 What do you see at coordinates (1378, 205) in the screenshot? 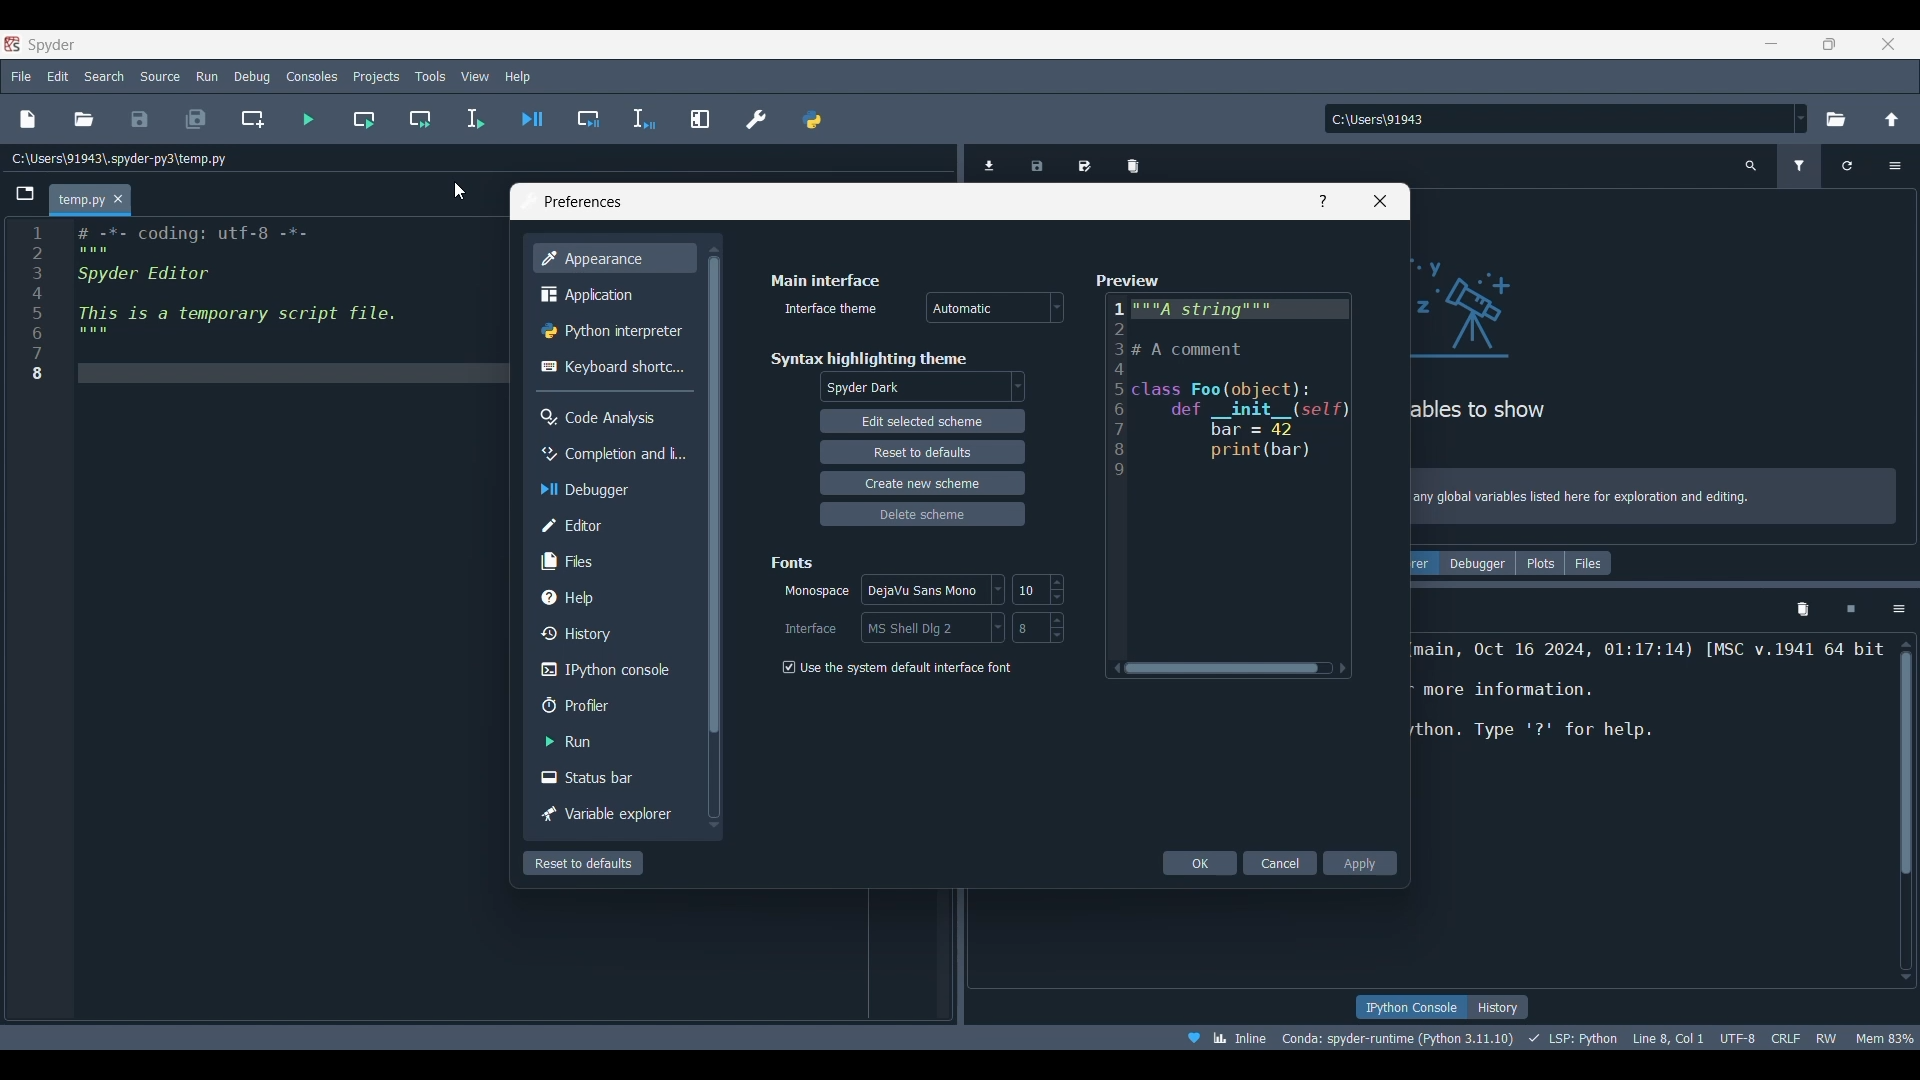
I see `close` at bounding box center [1378, 205].